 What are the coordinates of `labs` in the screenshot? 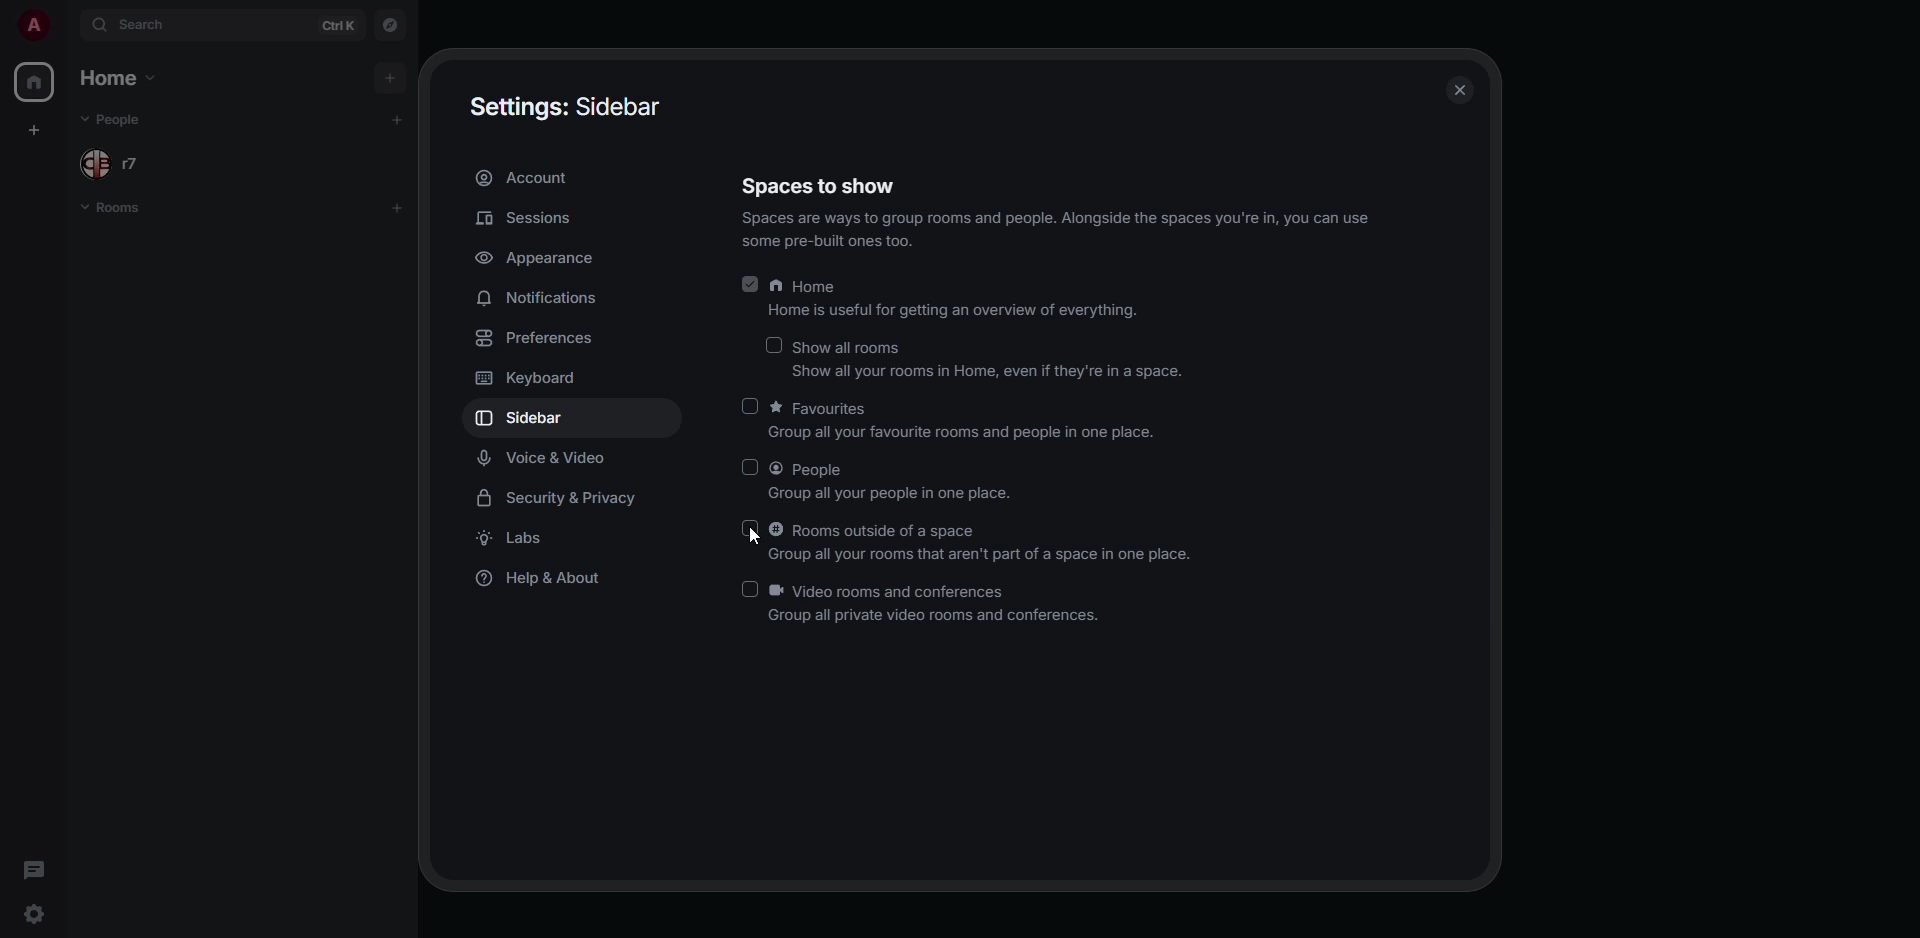 It's located at (508, 539).